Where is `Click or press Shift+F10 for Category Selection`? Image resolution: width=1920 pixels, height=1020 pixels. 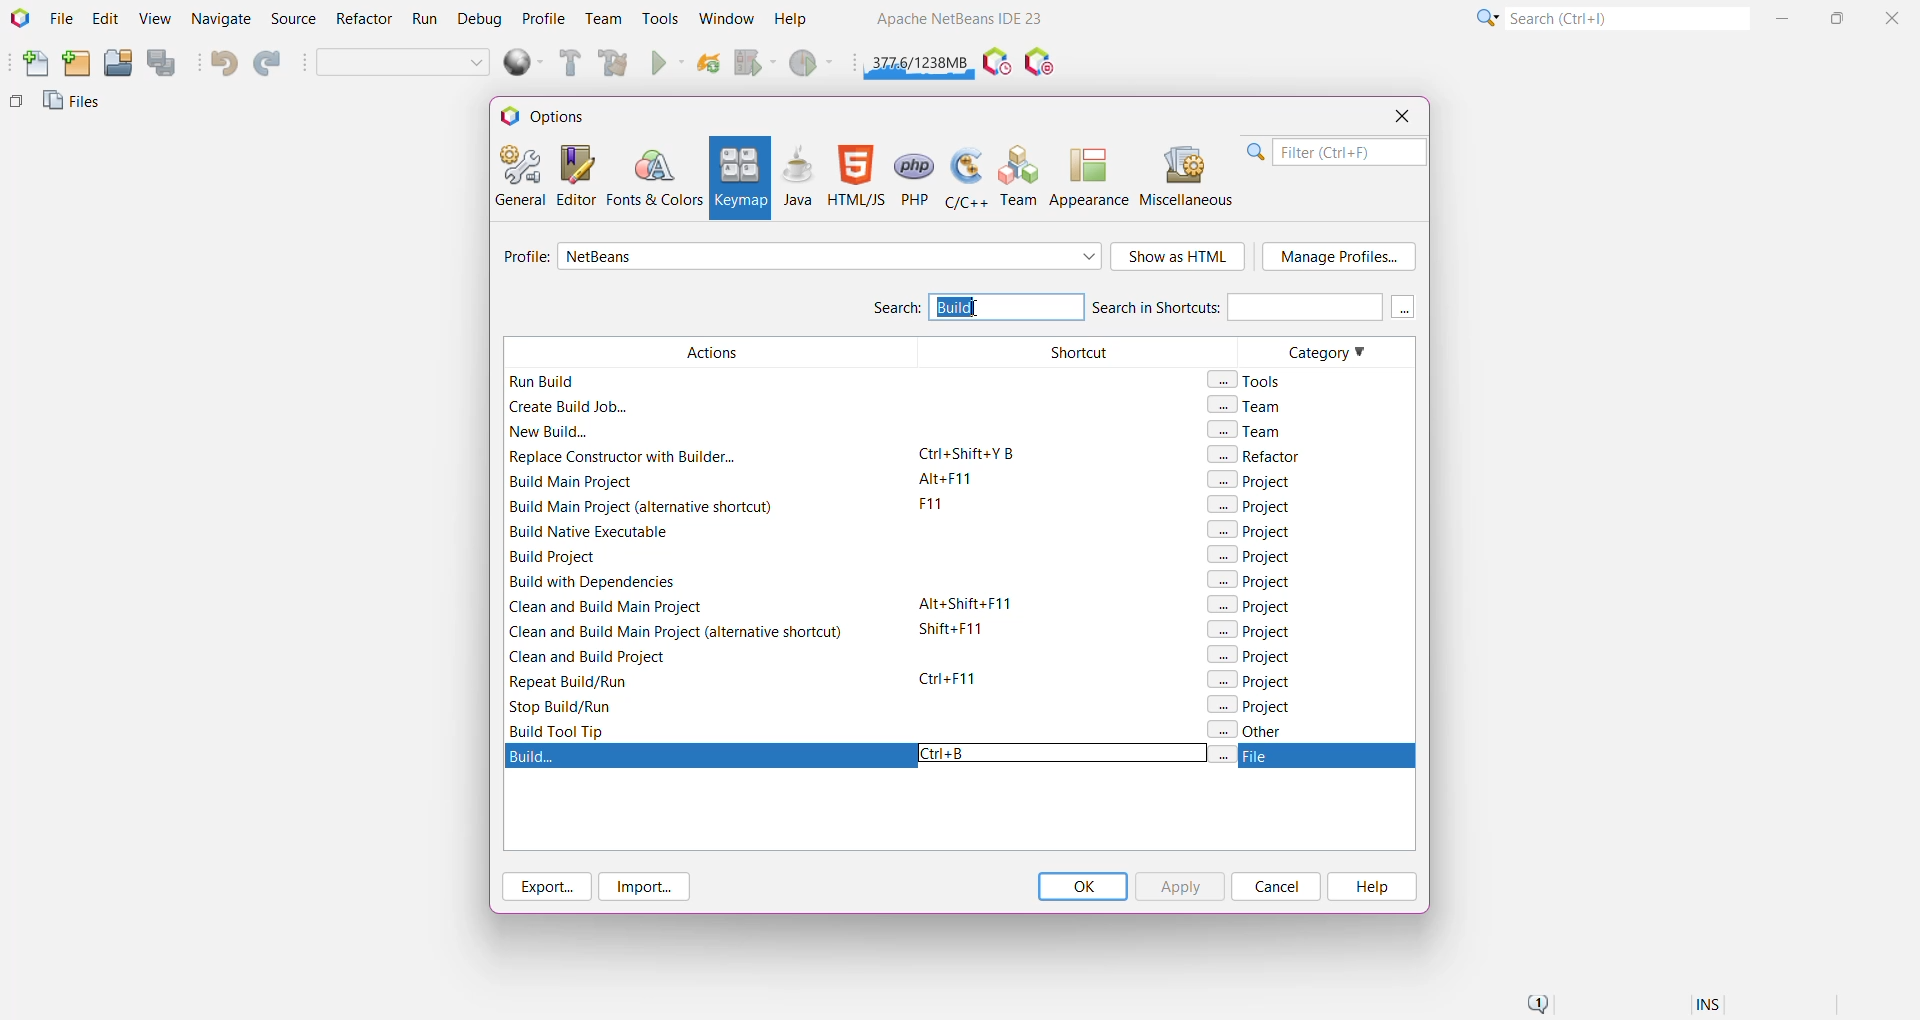 Click or press Shift+F10 for Category Selection is located at coordinates (1485, 17).